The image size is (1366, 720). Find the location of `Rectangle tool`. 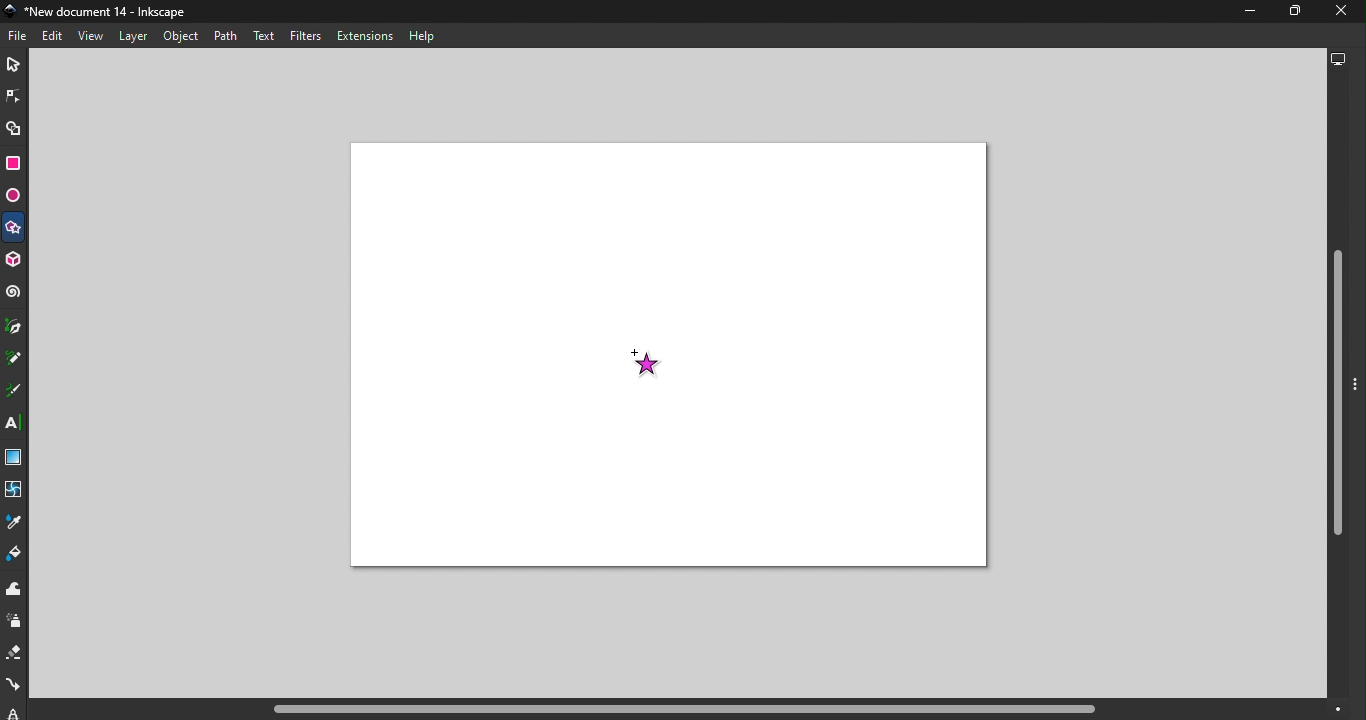

Rectangle tool is located at coordinates (13, 165).